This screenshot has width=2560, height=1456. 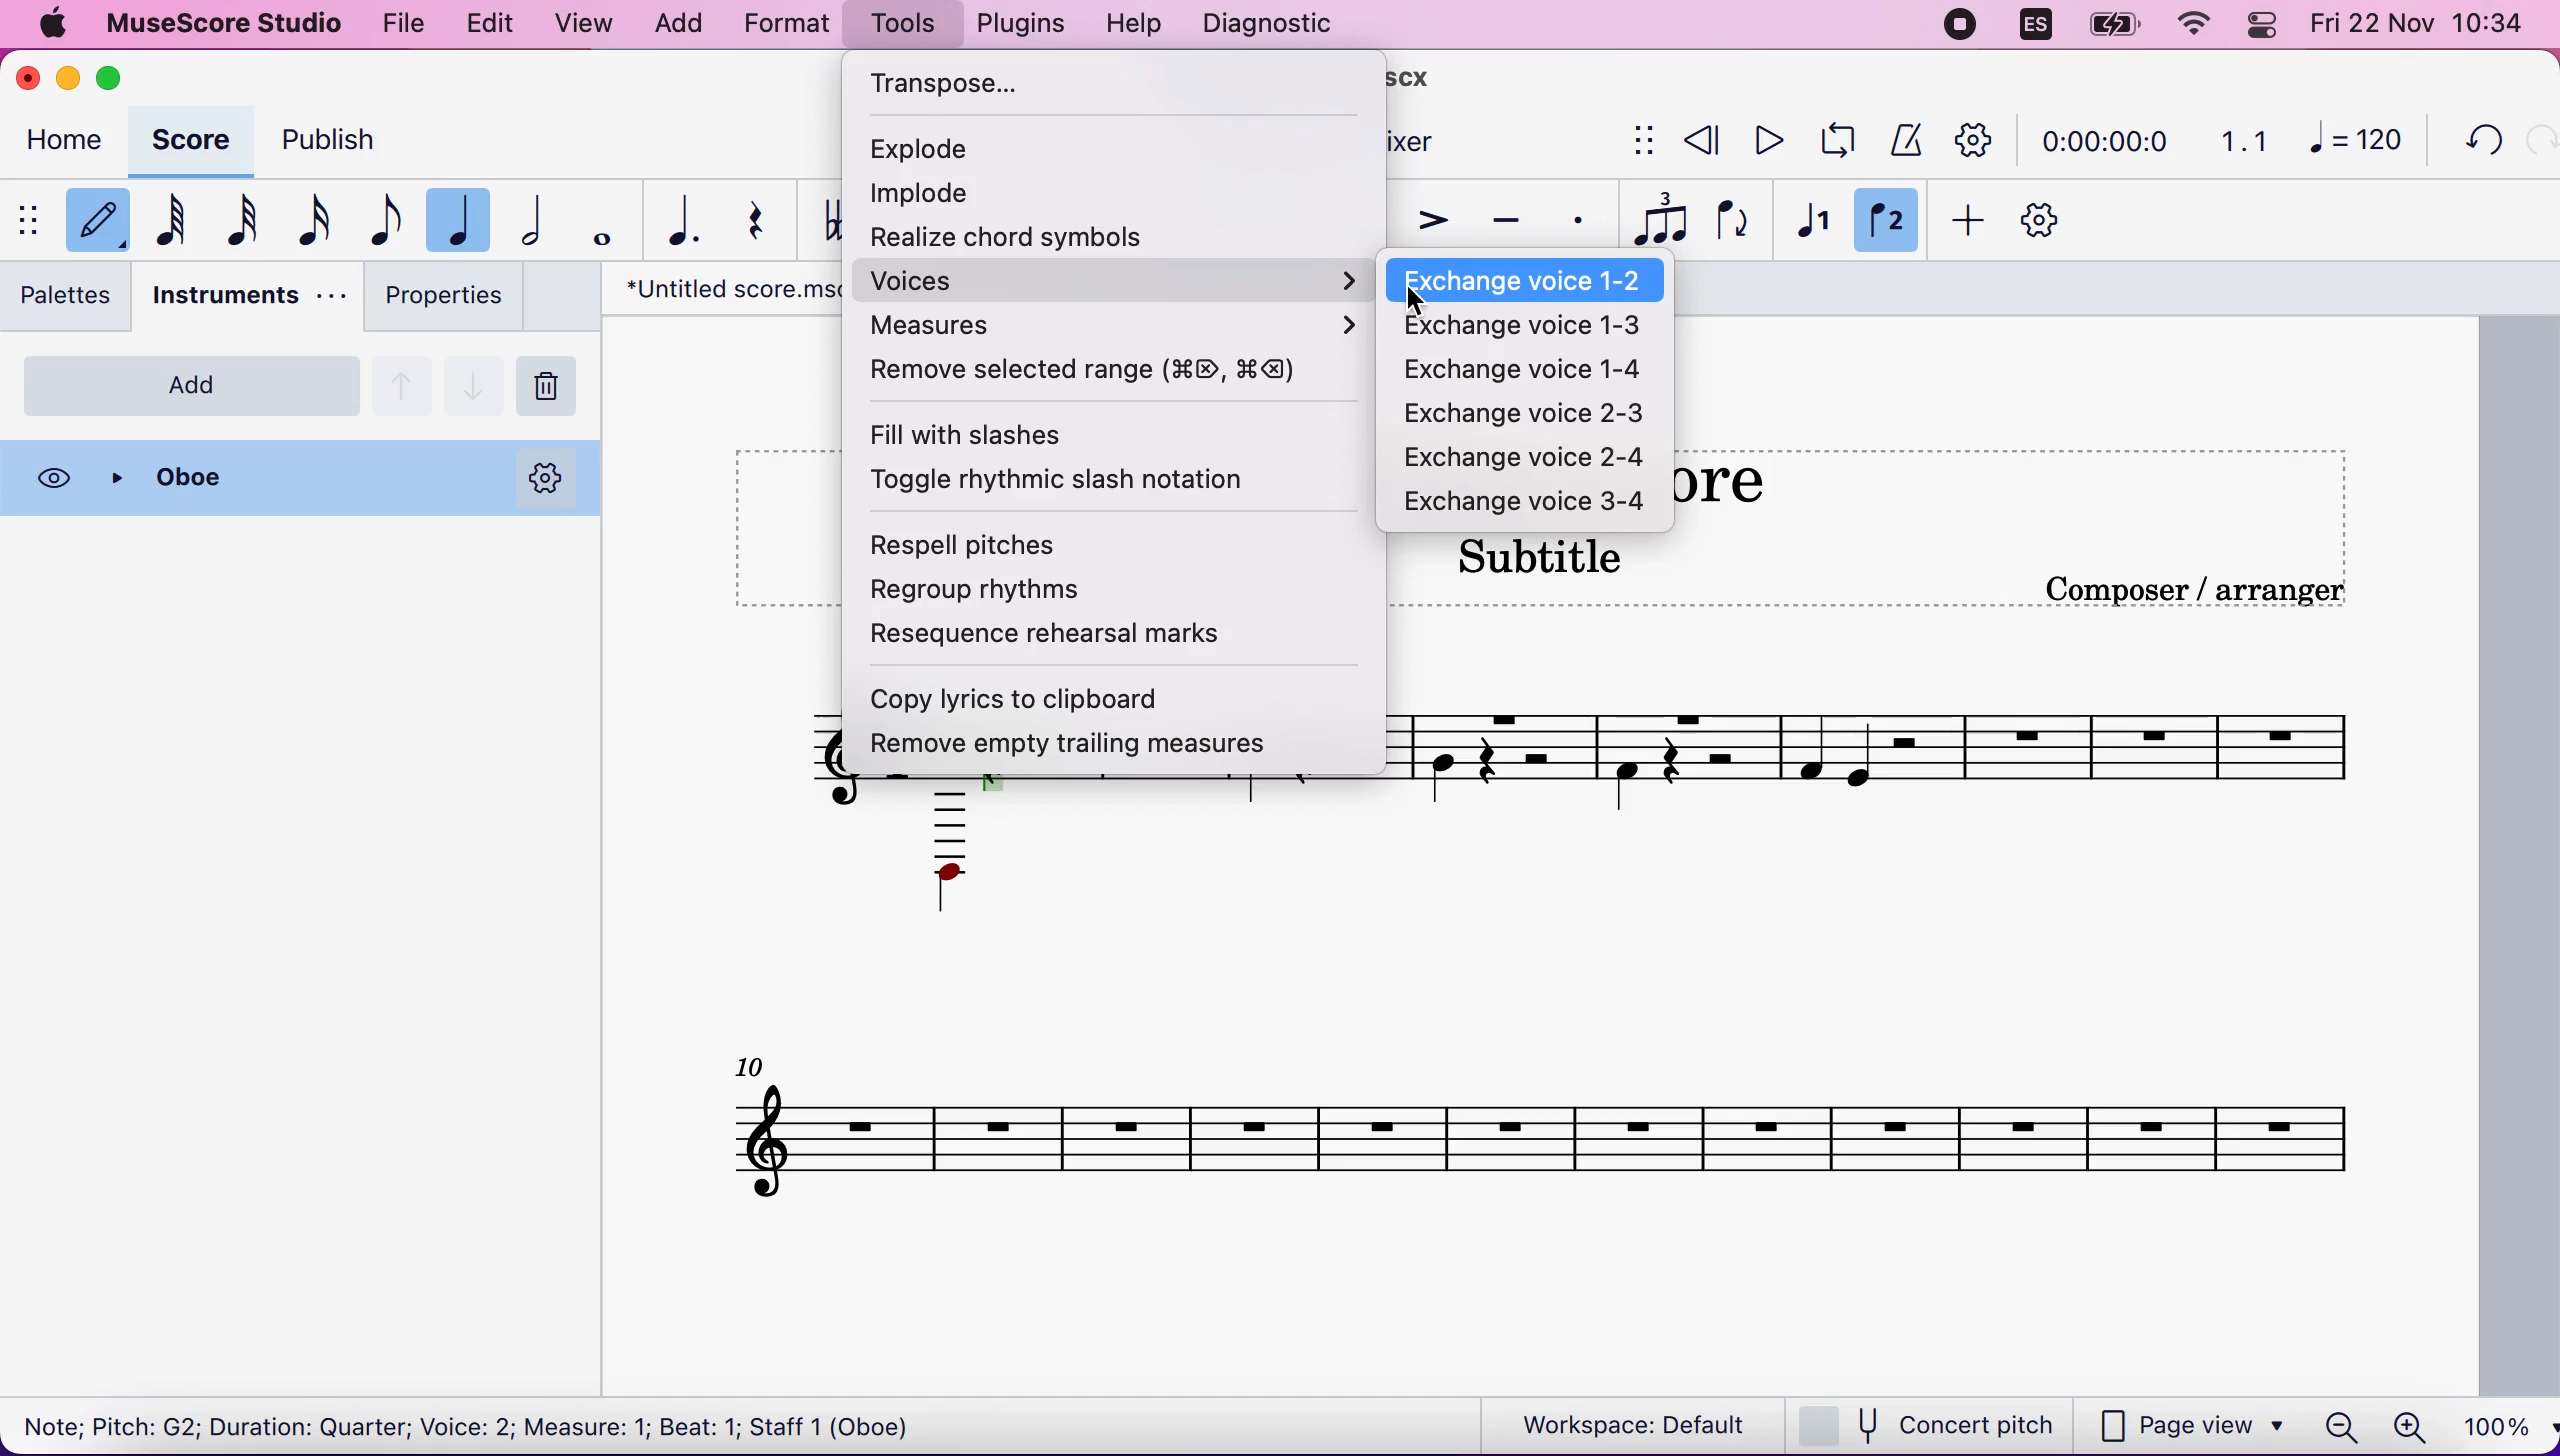 I want to click on remove empty trailing measures, so click(x=1109, y=748).